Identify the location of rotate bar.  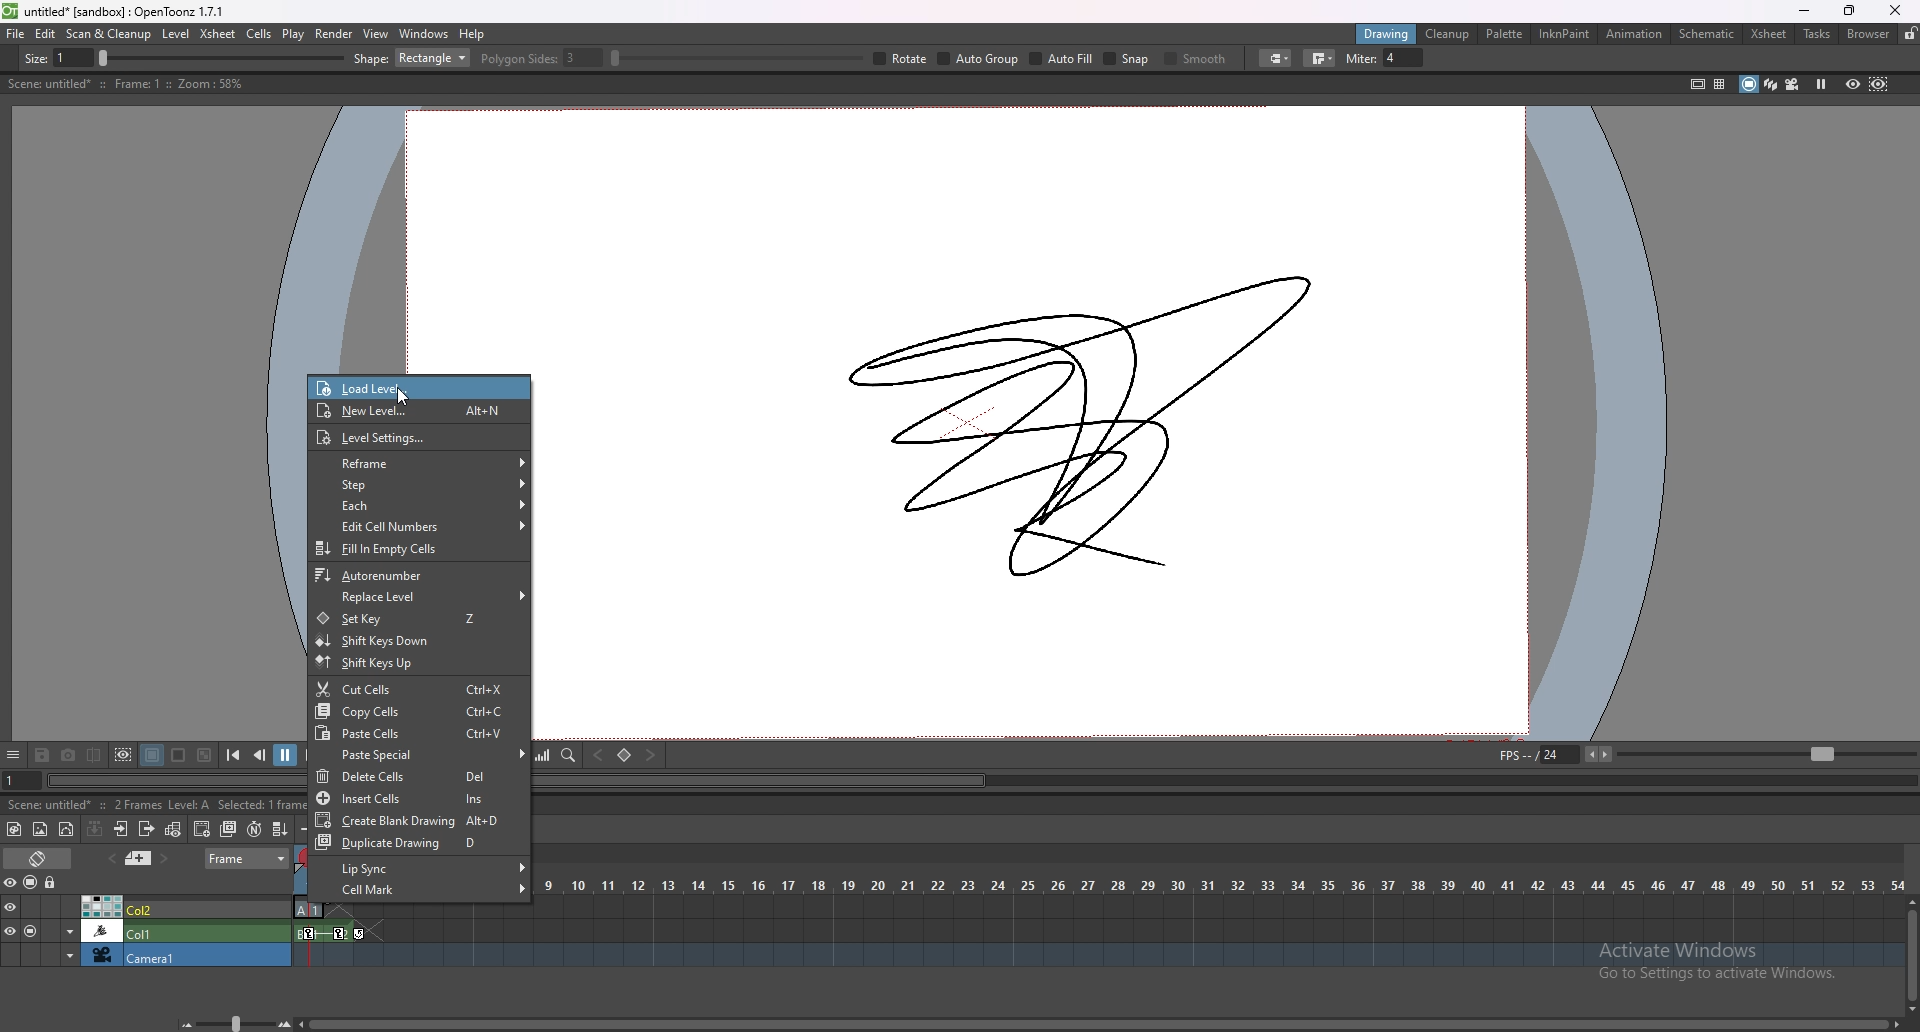
(1139, 58).